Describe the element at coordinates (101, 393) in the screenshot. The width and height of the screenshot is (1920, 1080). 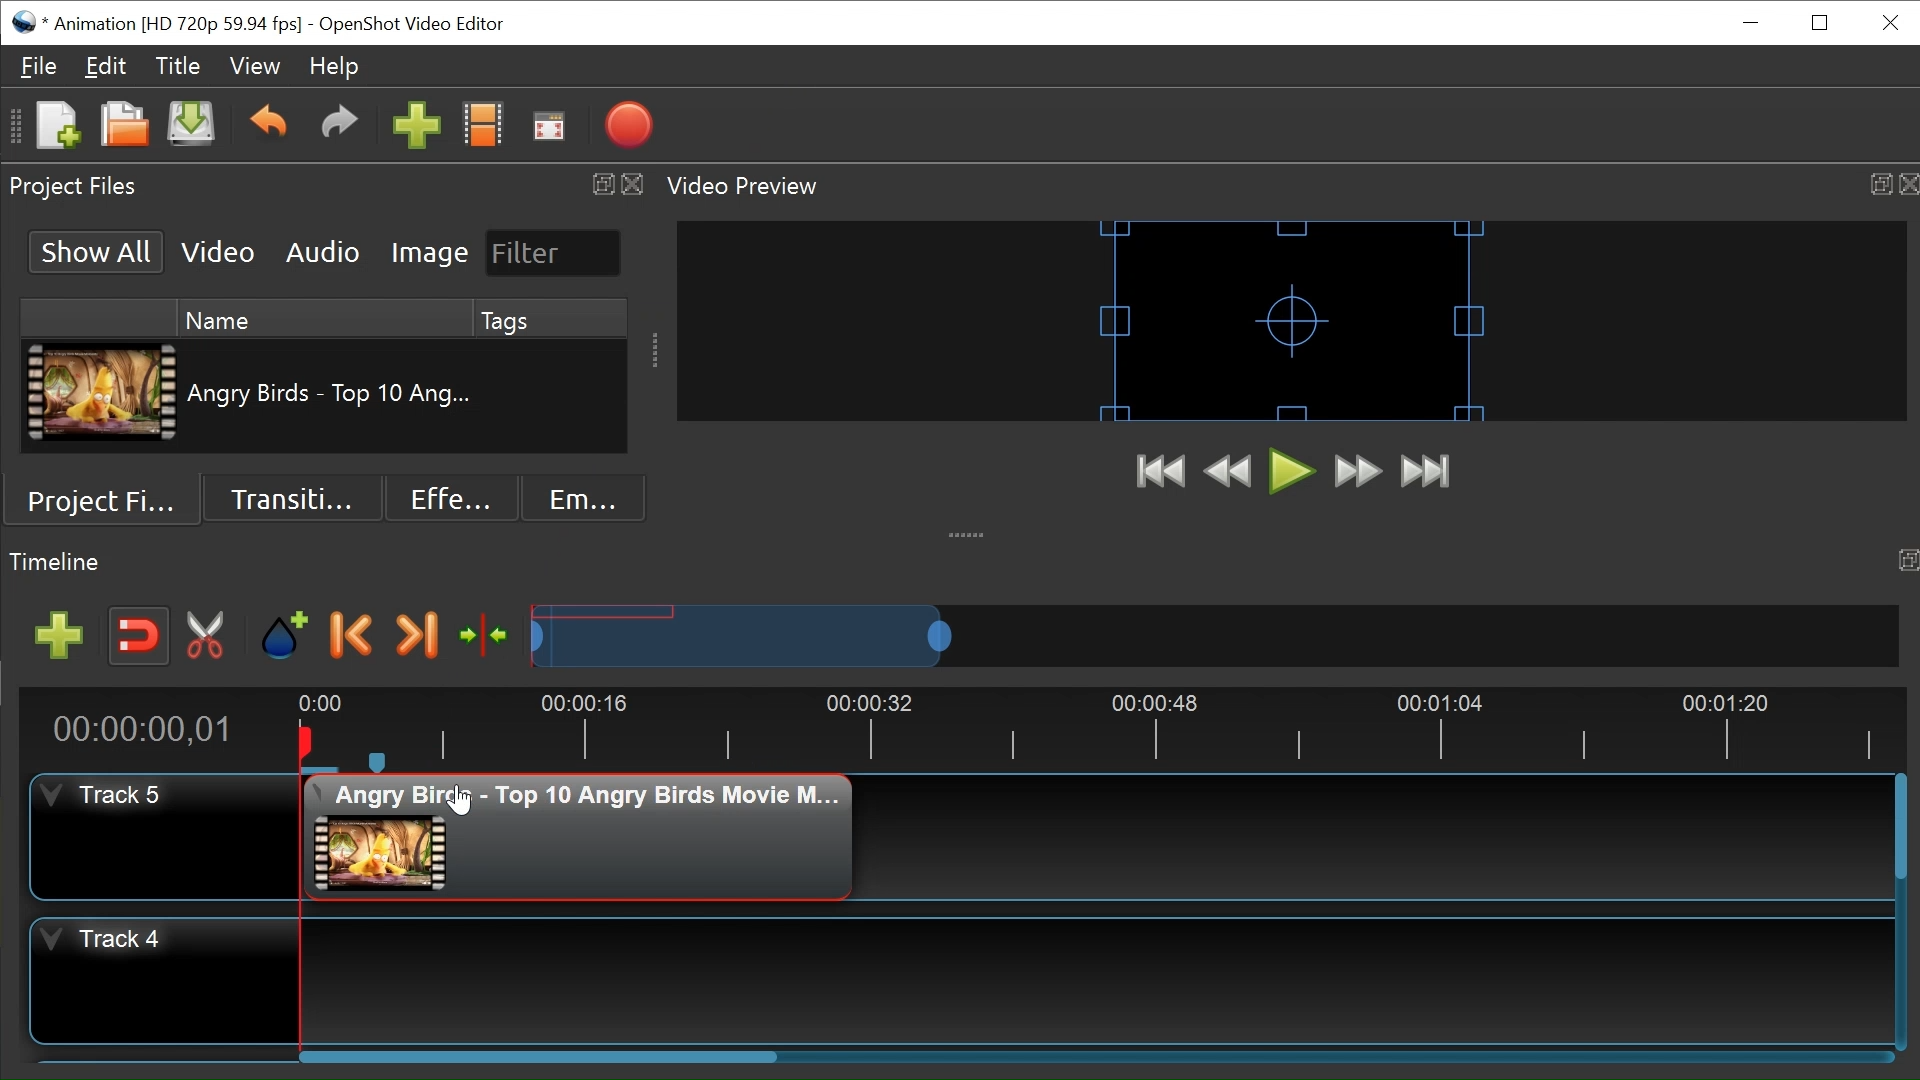
I see `Clip` at that location.